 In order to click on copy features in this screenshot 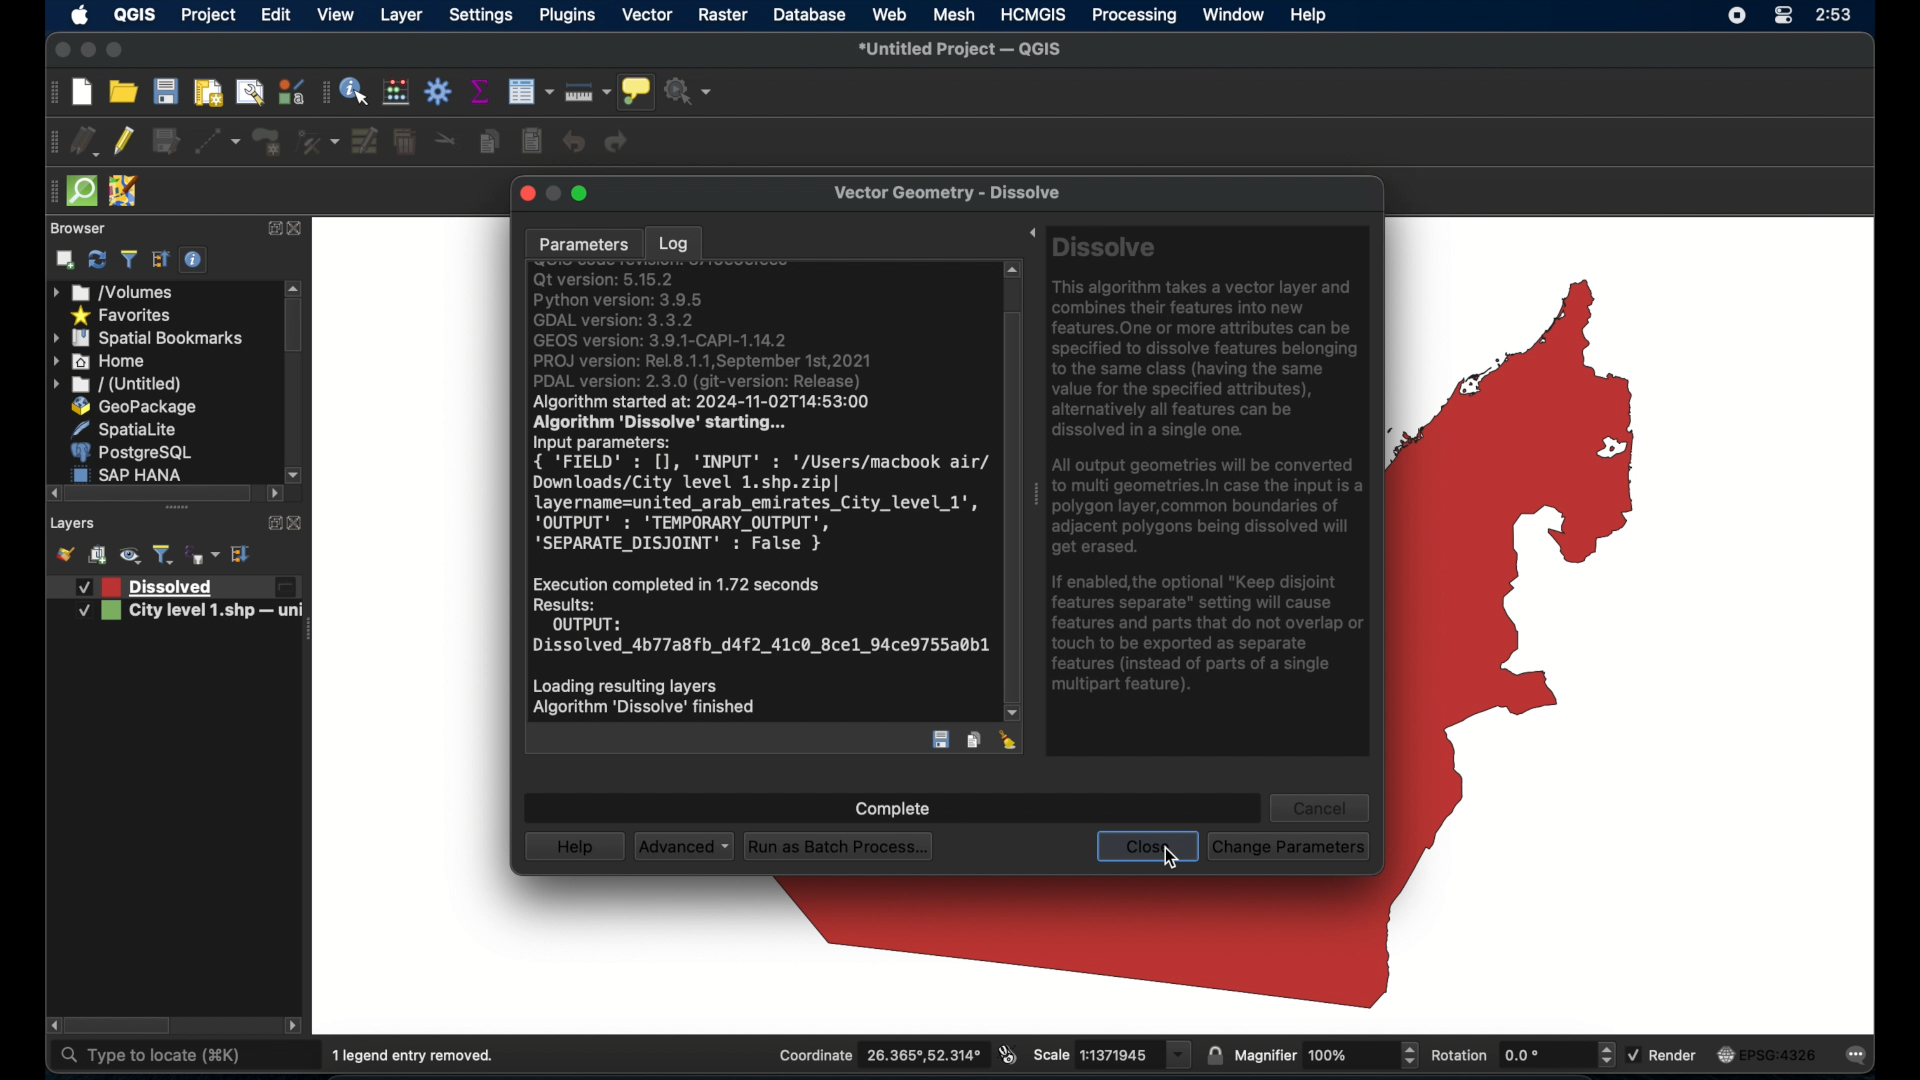, I will do `click(489, 141)`.